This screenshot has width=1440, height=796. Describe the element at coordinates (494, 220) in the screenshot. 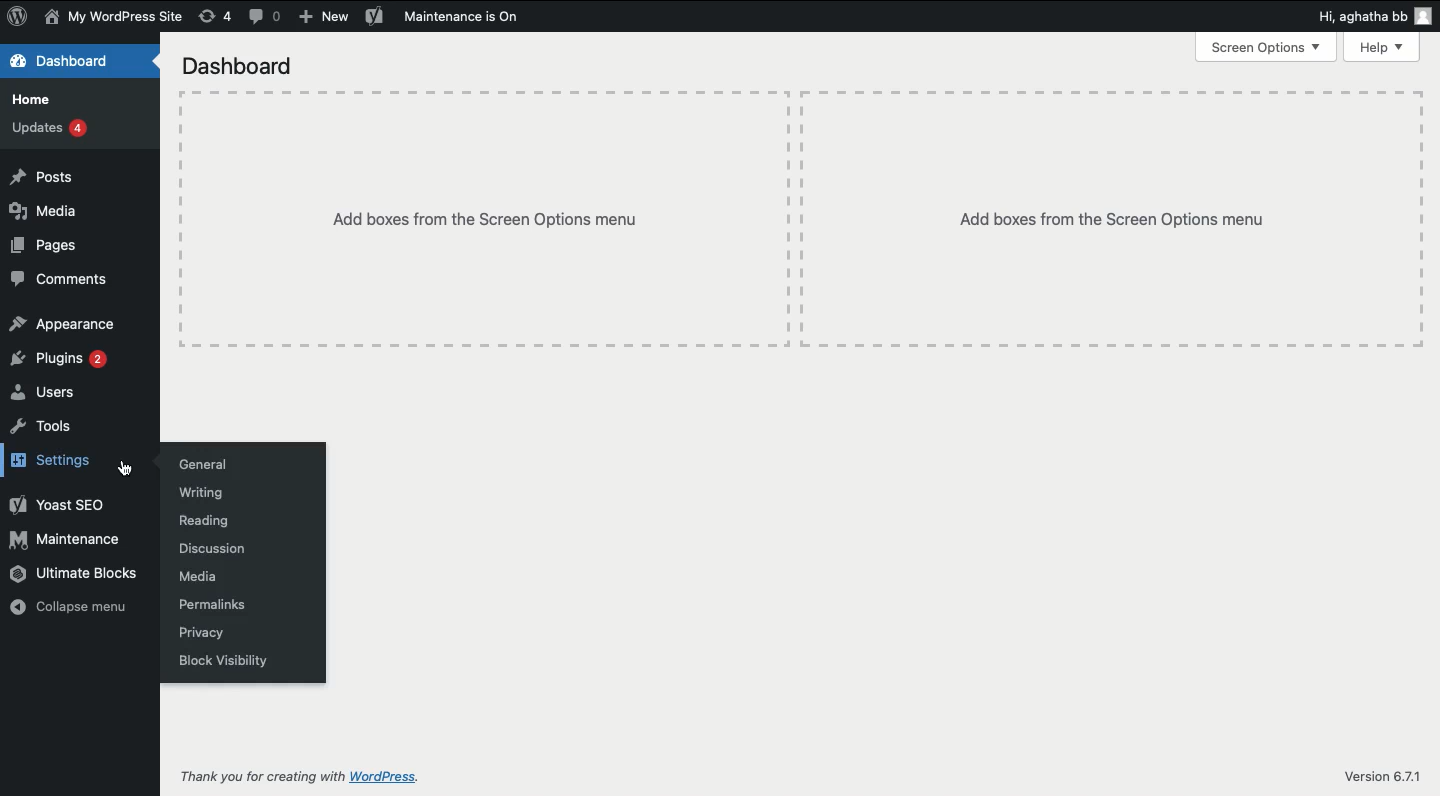

I see `add boxes from the screen options menu` at that location.